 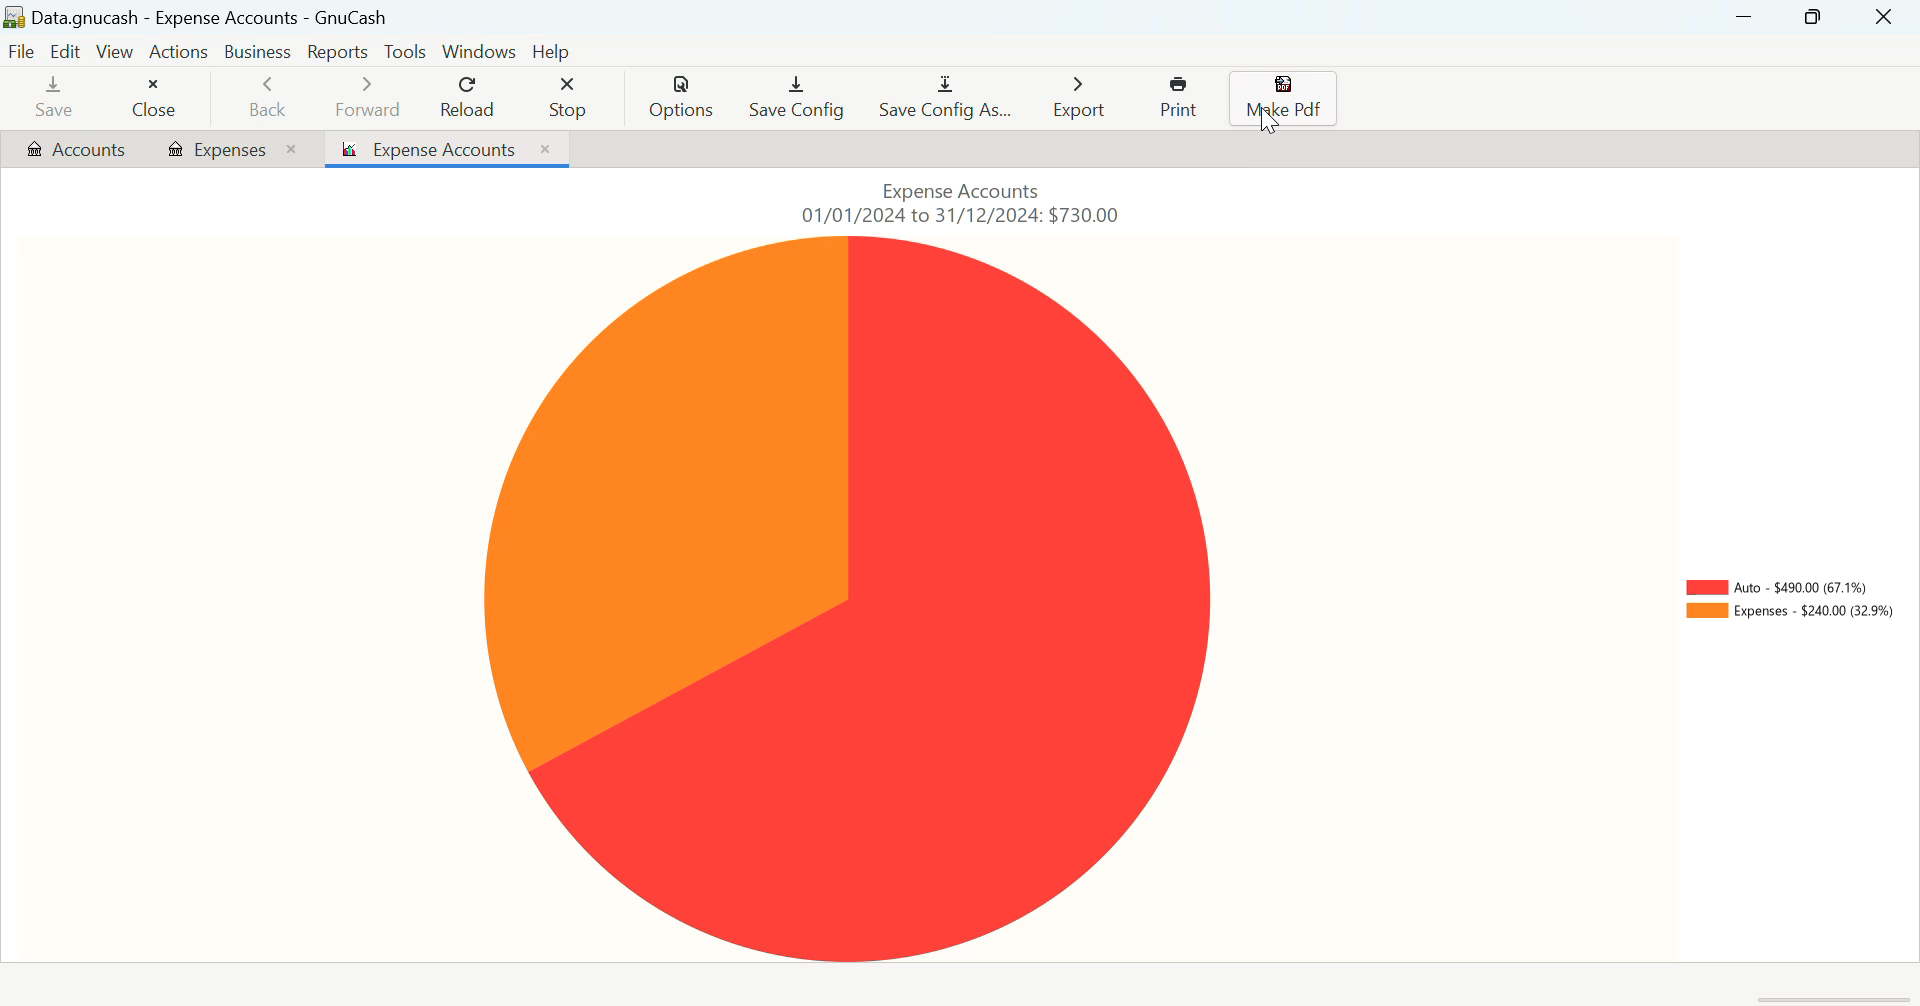 I want to click on Piechart Visual Representation, so click(x=923, y=600).